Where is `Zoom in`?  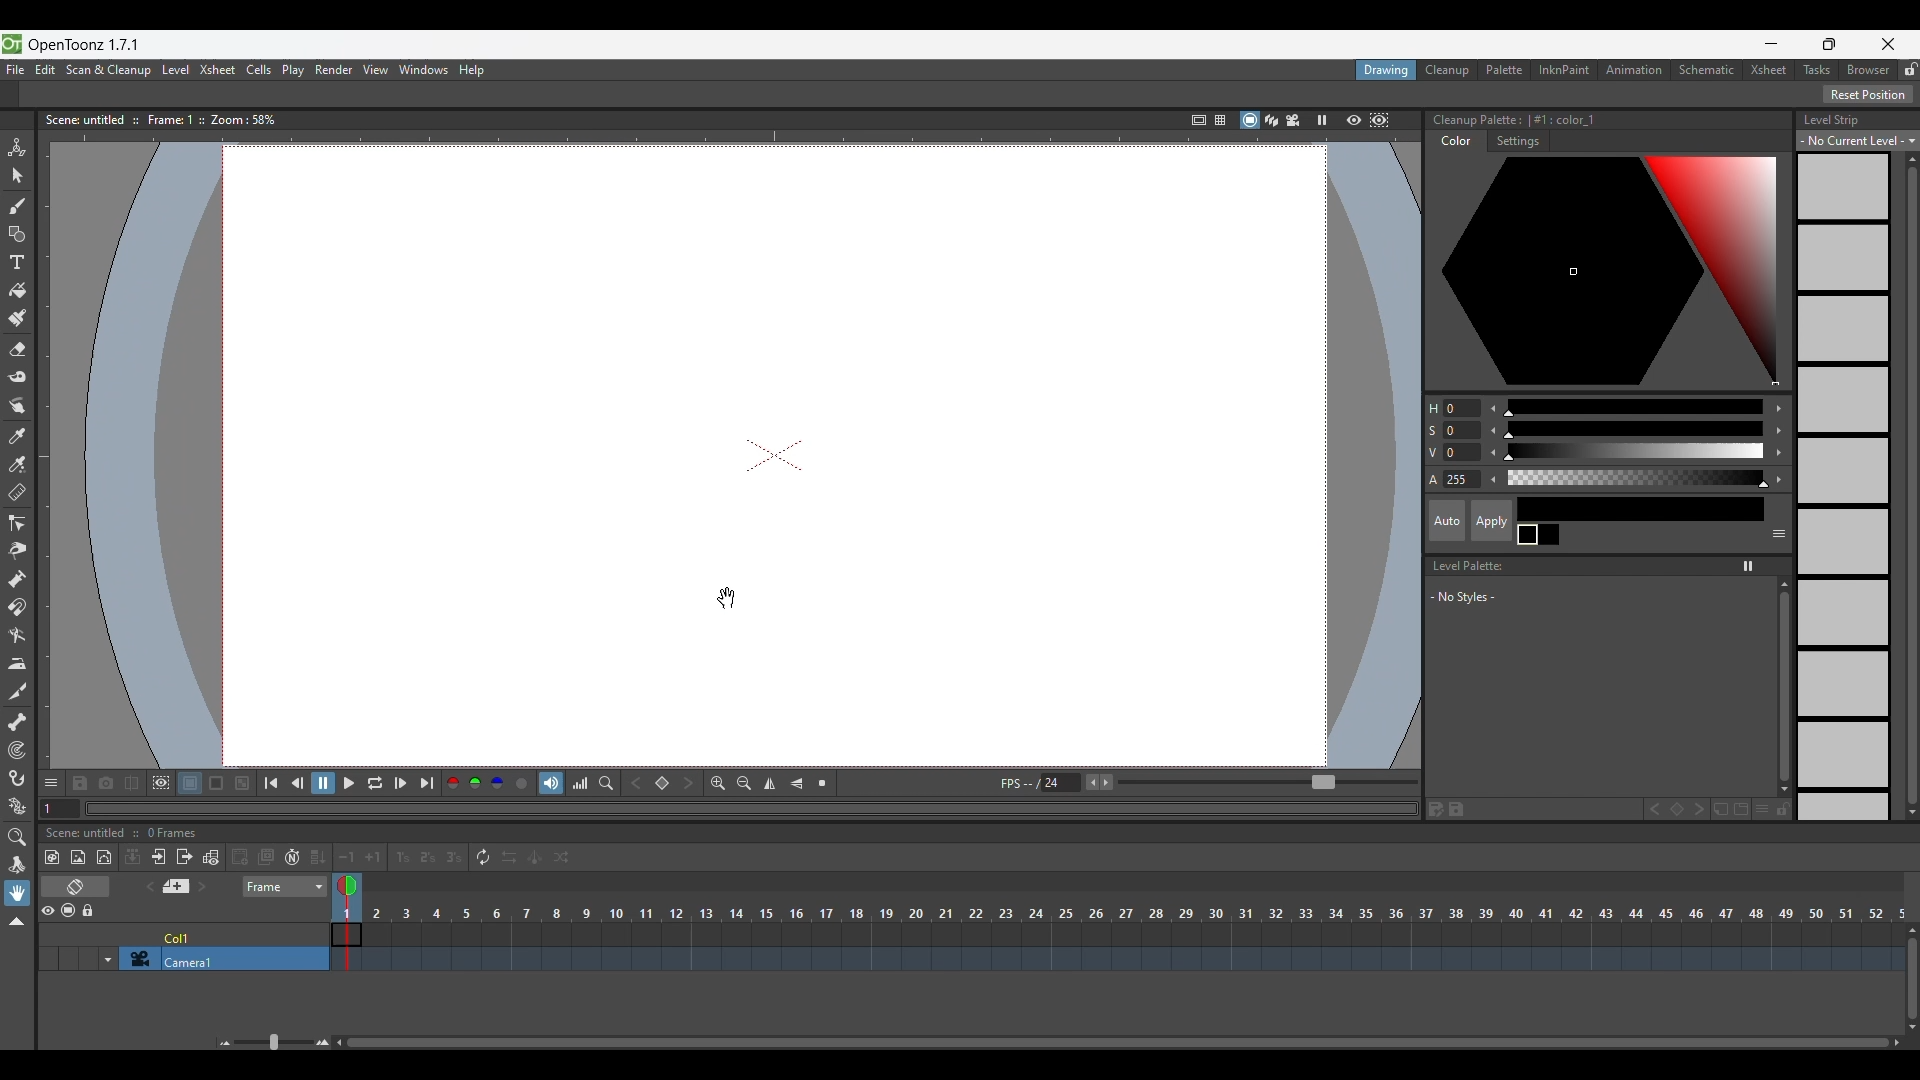
Zoom in is located at coordinates (323, 1042).